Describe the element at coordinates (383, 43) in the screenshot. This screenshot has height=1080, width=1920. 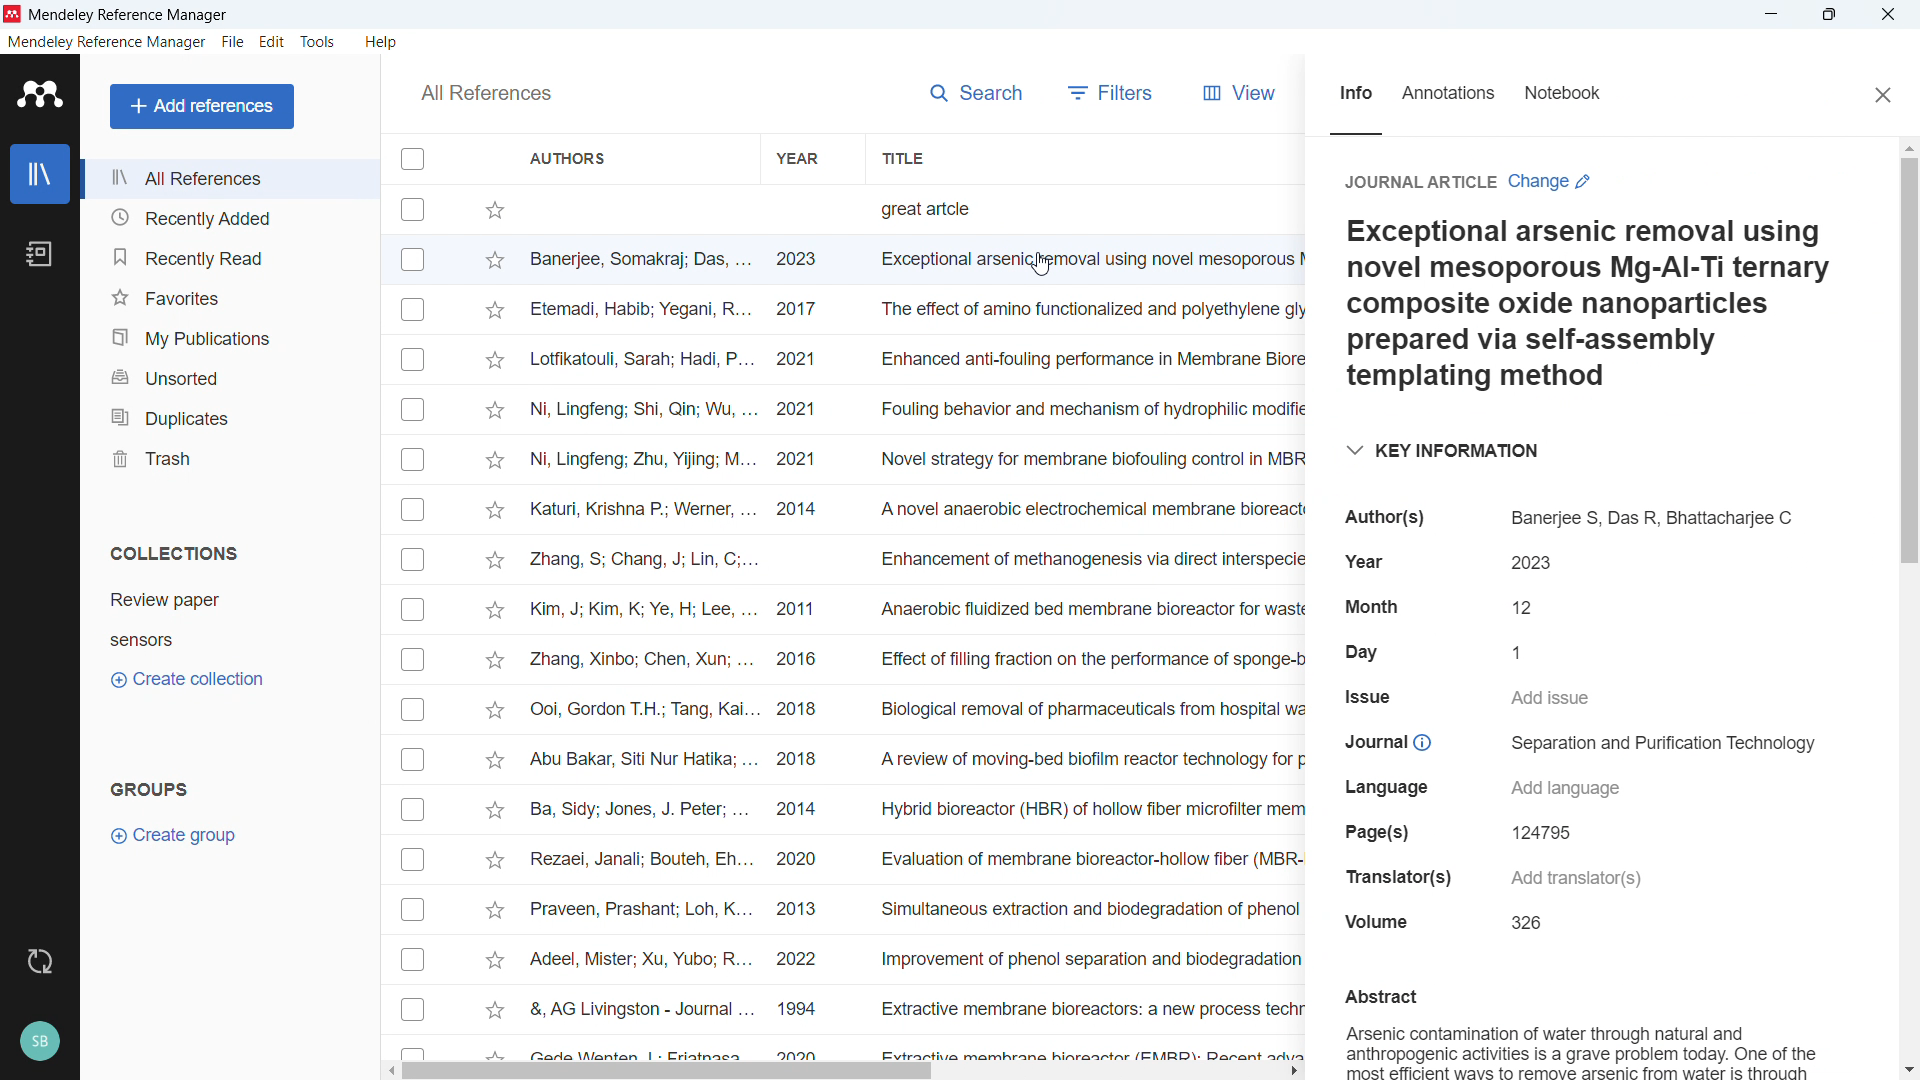
I see `help` at that location.